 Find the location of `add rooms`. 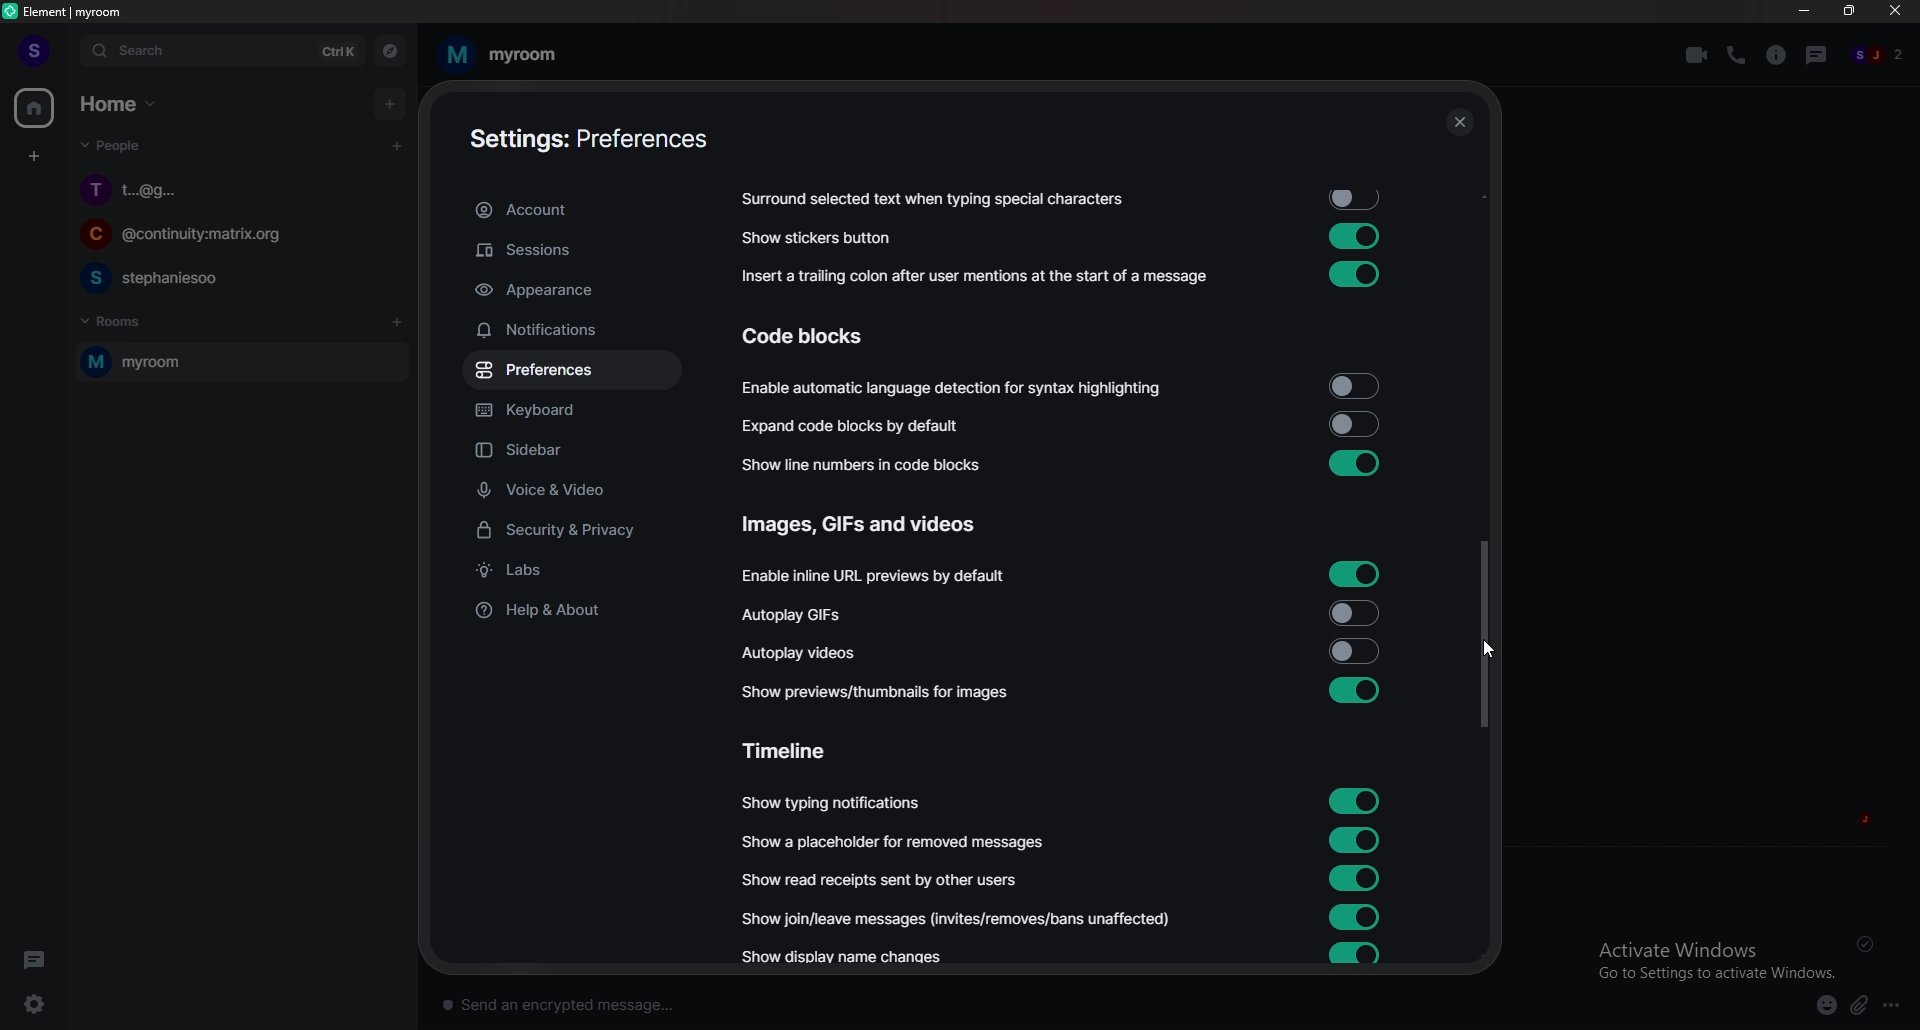

add rooms is located at coordinates (398, 323).